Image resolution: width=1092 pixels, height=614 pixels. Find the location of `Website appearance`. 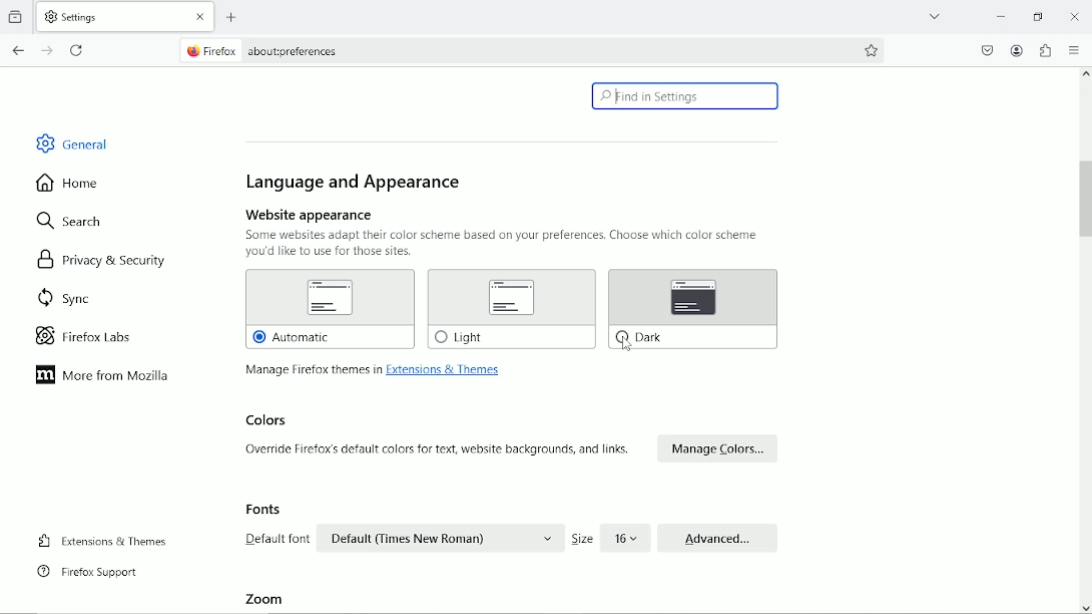

Website appearance is located at coordinates (504, 232).